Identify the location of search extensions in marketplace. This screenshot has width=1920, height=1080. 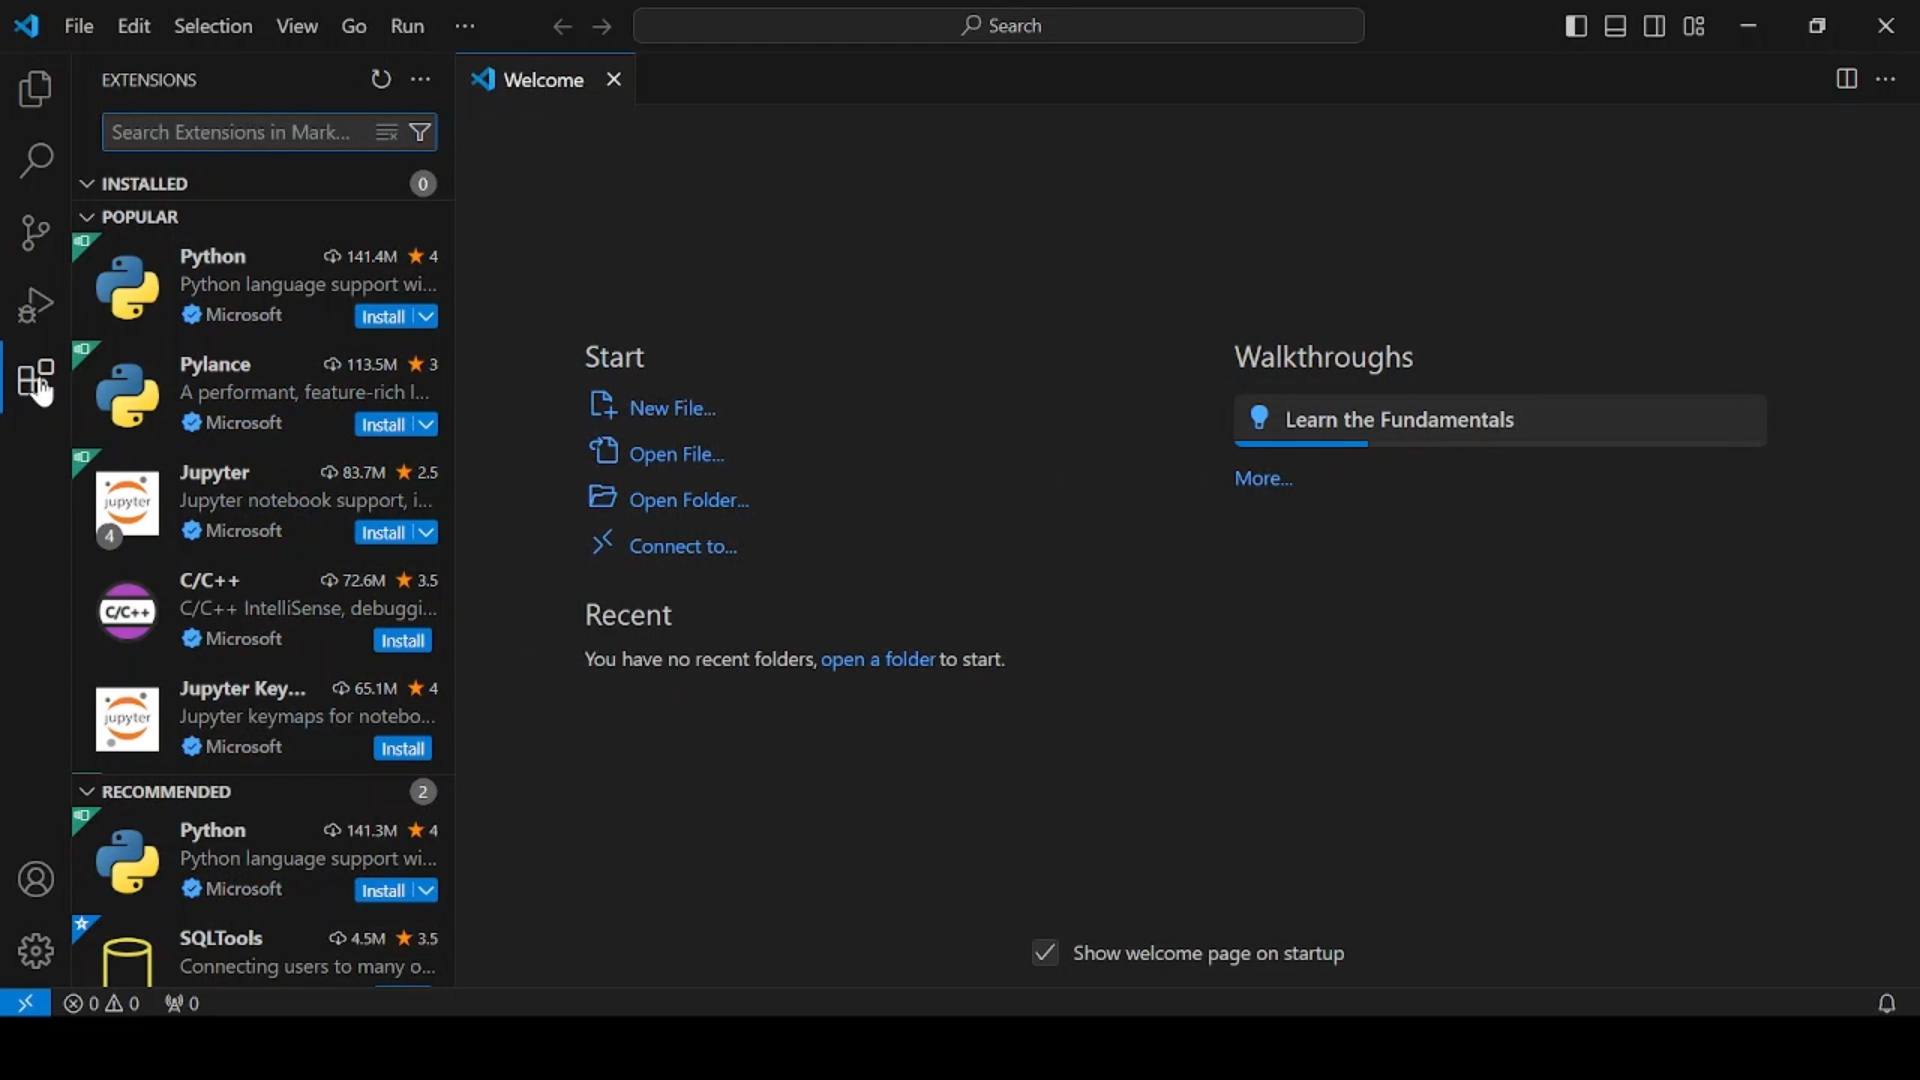
(267, 131).